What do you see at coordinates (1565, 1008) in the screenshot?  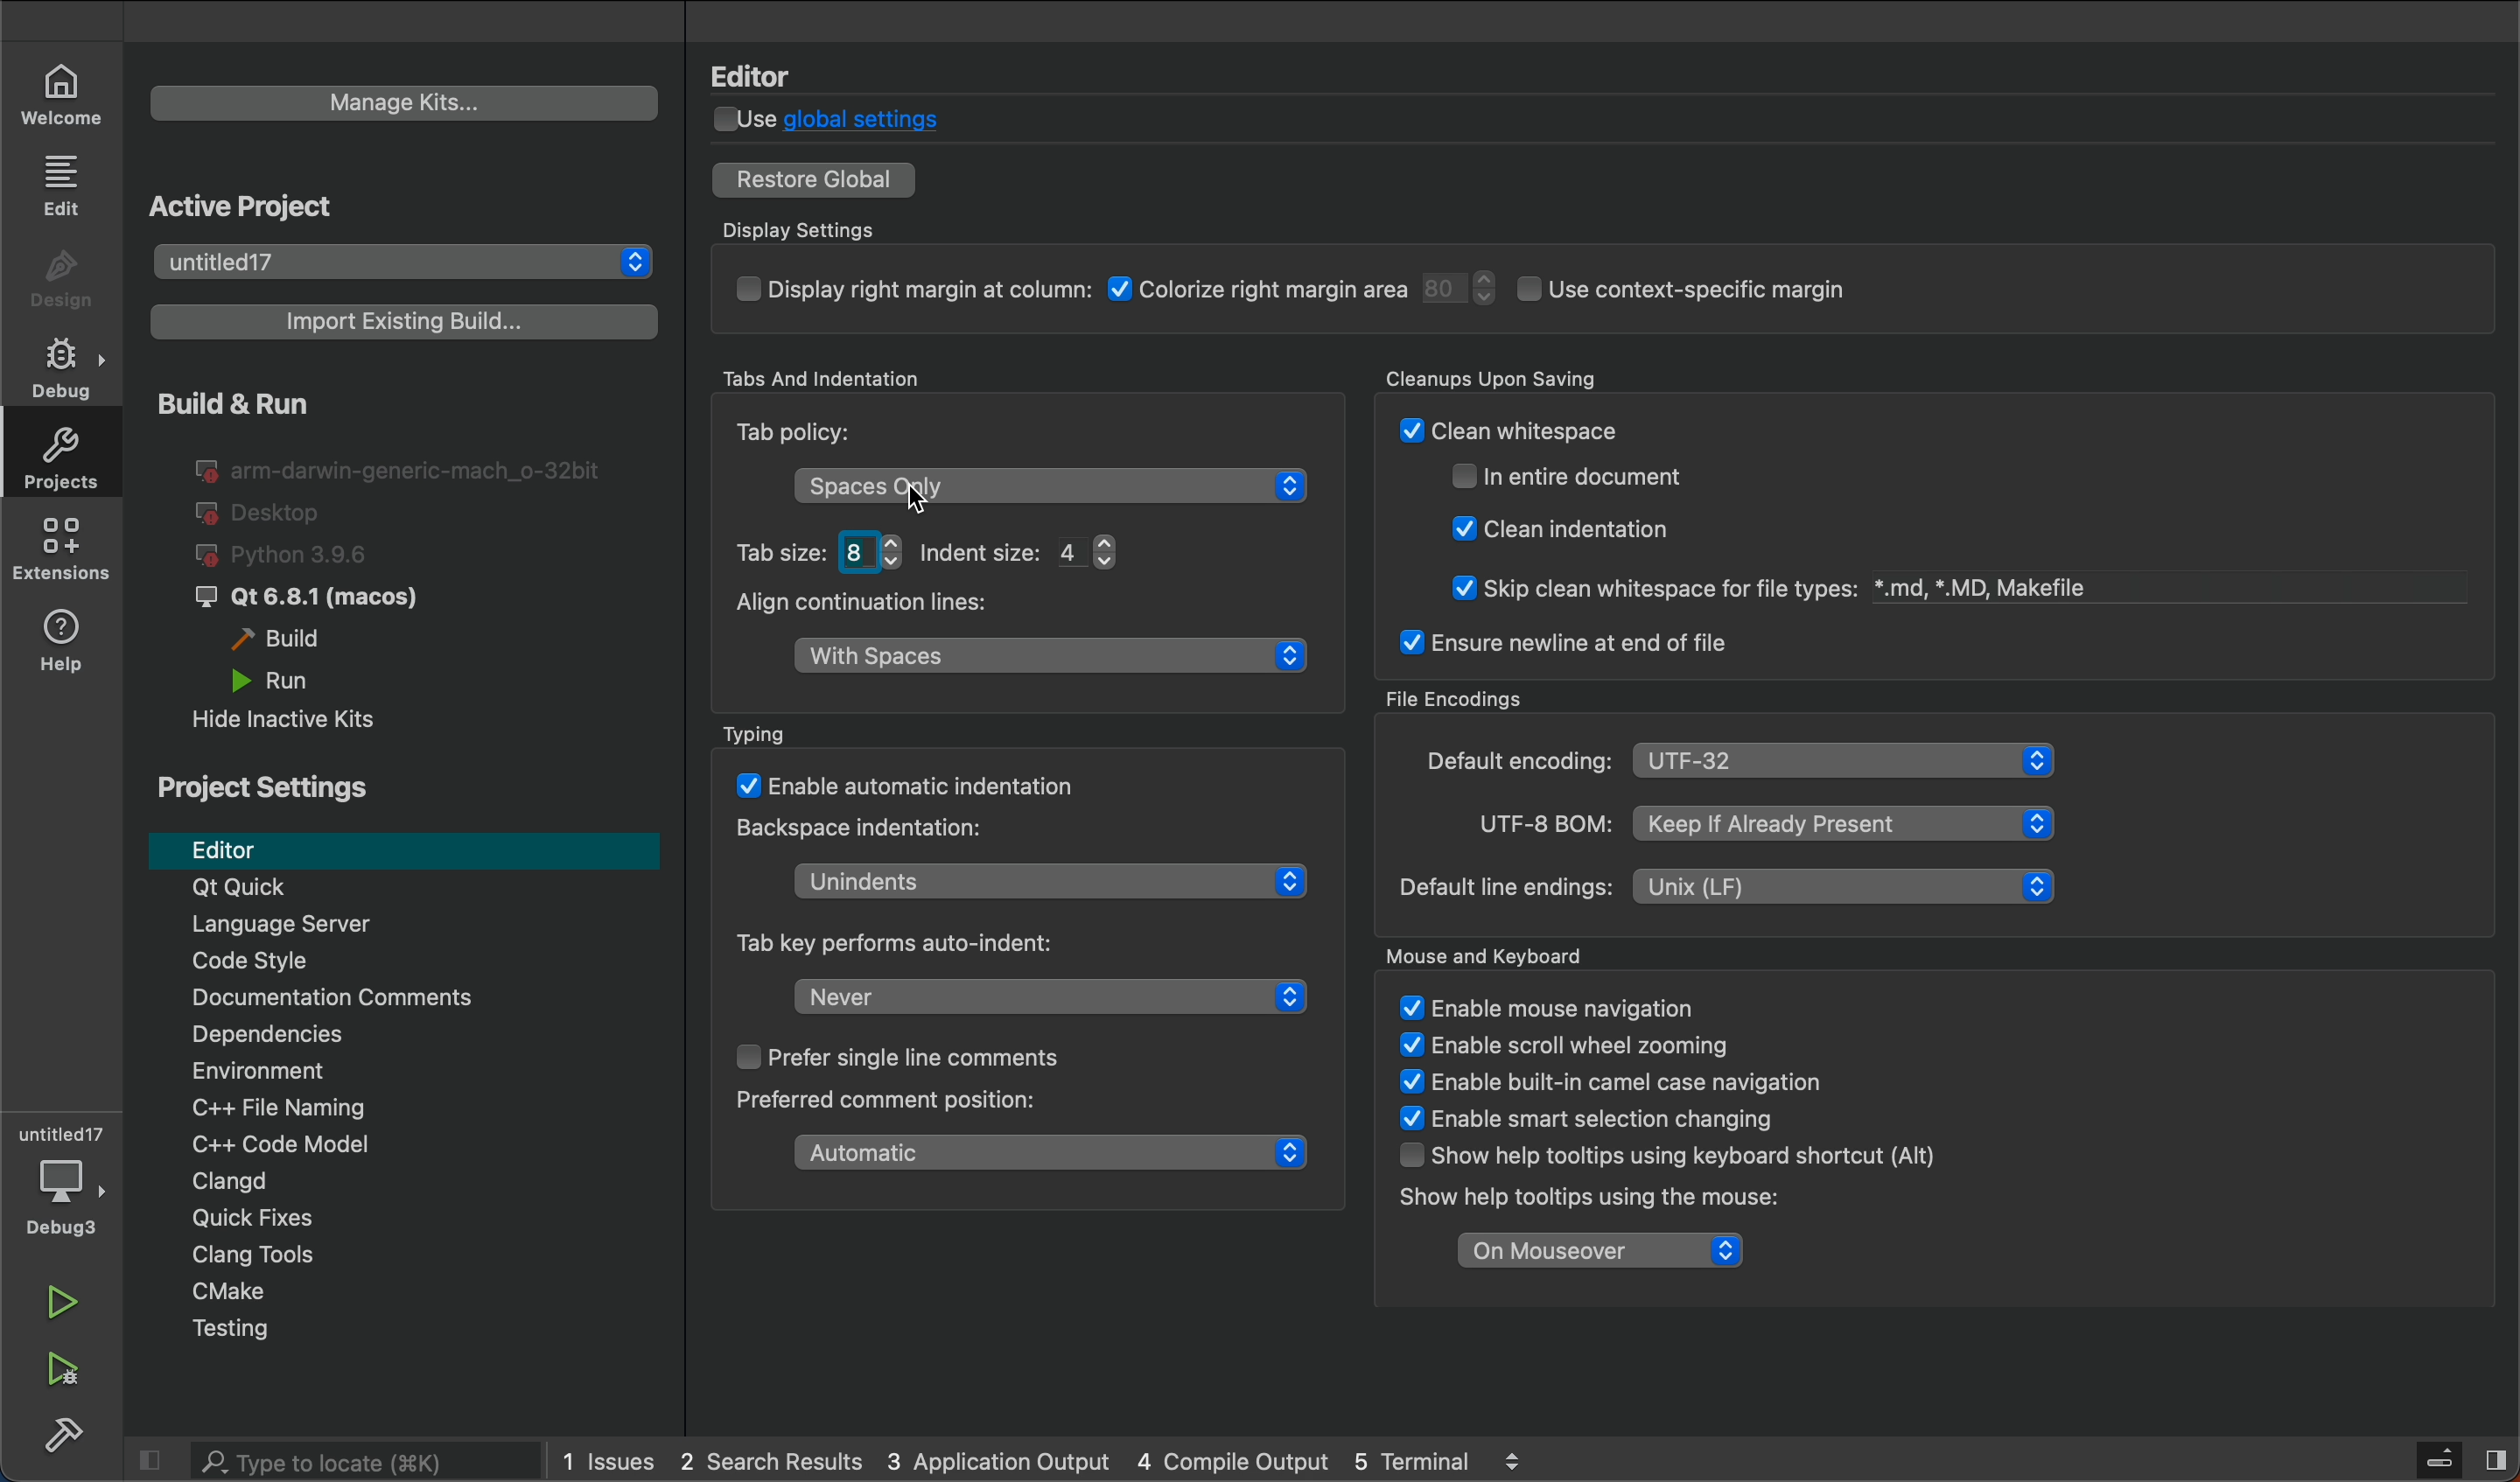 I see `enable mouse navigation` at bounding box center [1565, 1008].